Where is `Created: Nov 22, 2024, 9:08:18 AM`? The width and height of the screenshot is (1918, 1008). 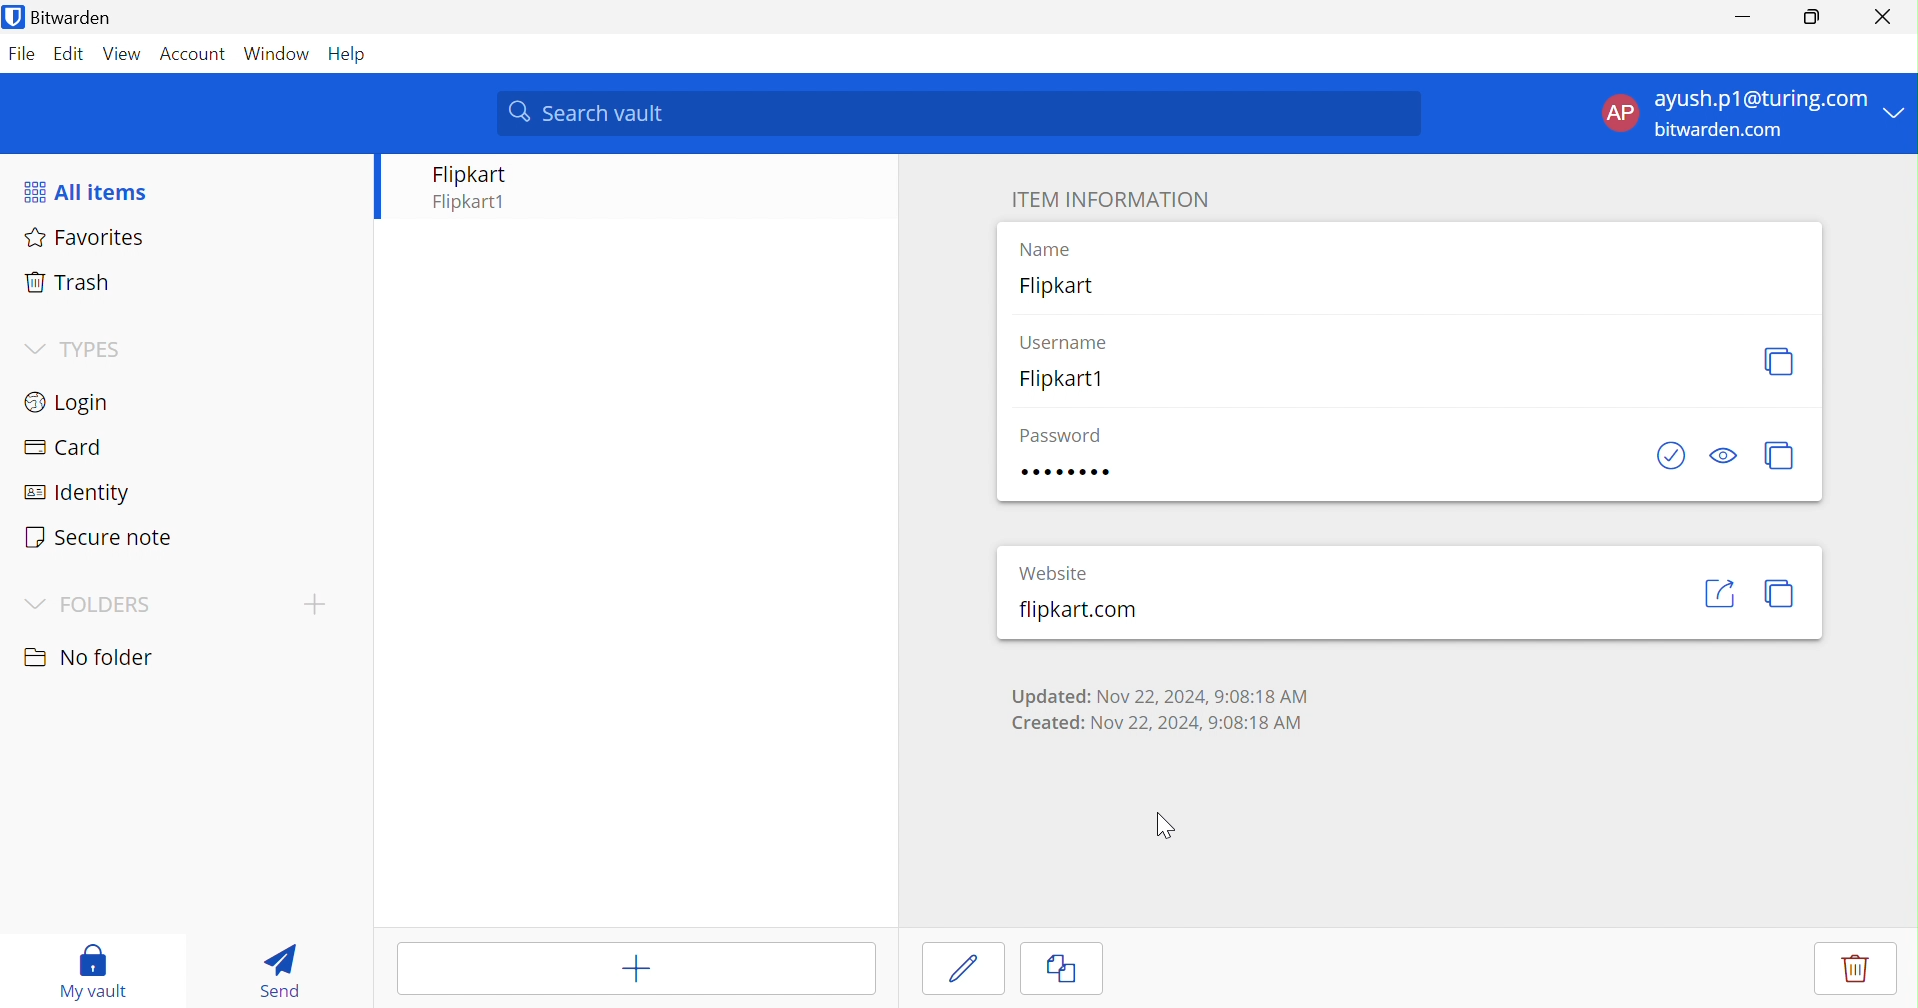
Created: Nov 22, 2024, 9:08:18 AM is located at coordinates (1159, 726).